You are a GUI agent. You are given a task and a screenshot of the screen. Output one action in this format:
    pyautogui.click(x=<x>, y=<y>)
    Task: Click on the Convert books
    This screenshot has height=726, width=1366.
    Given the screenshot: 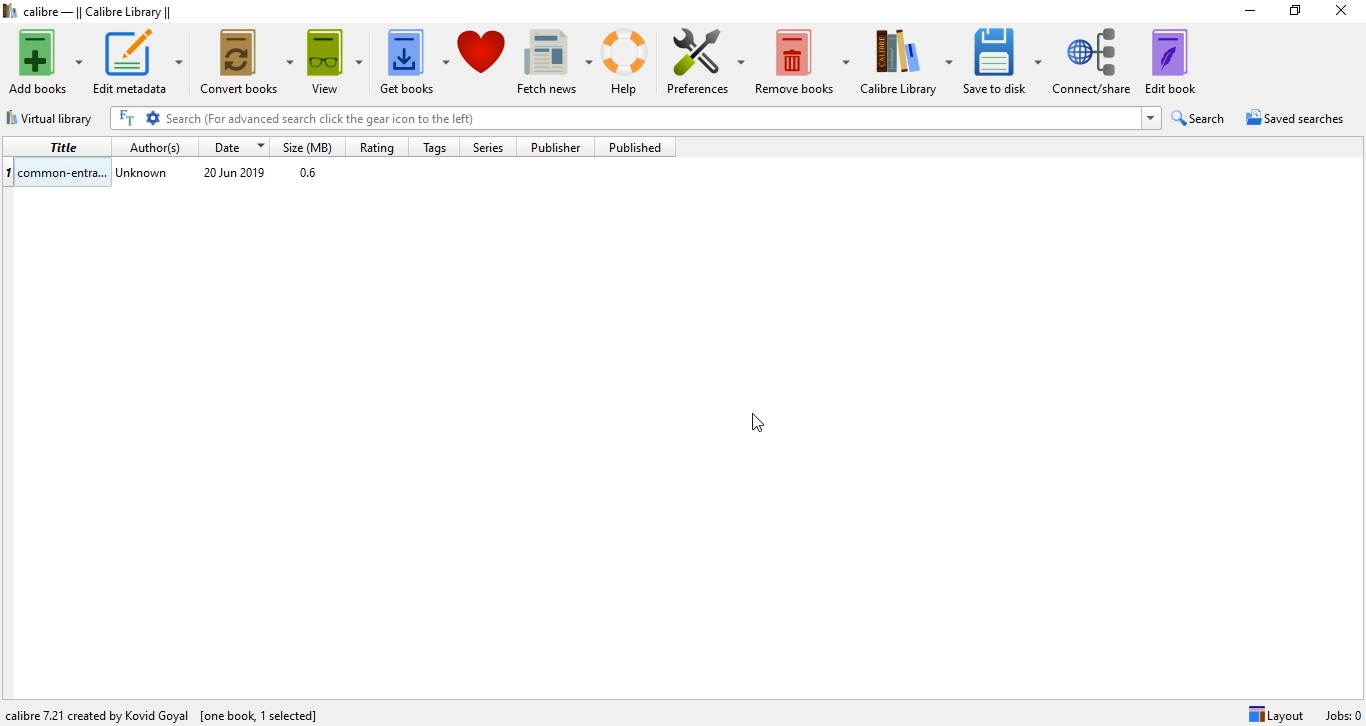 What is the action you would take?
    pyautogui.click(x=248, y=59)
    